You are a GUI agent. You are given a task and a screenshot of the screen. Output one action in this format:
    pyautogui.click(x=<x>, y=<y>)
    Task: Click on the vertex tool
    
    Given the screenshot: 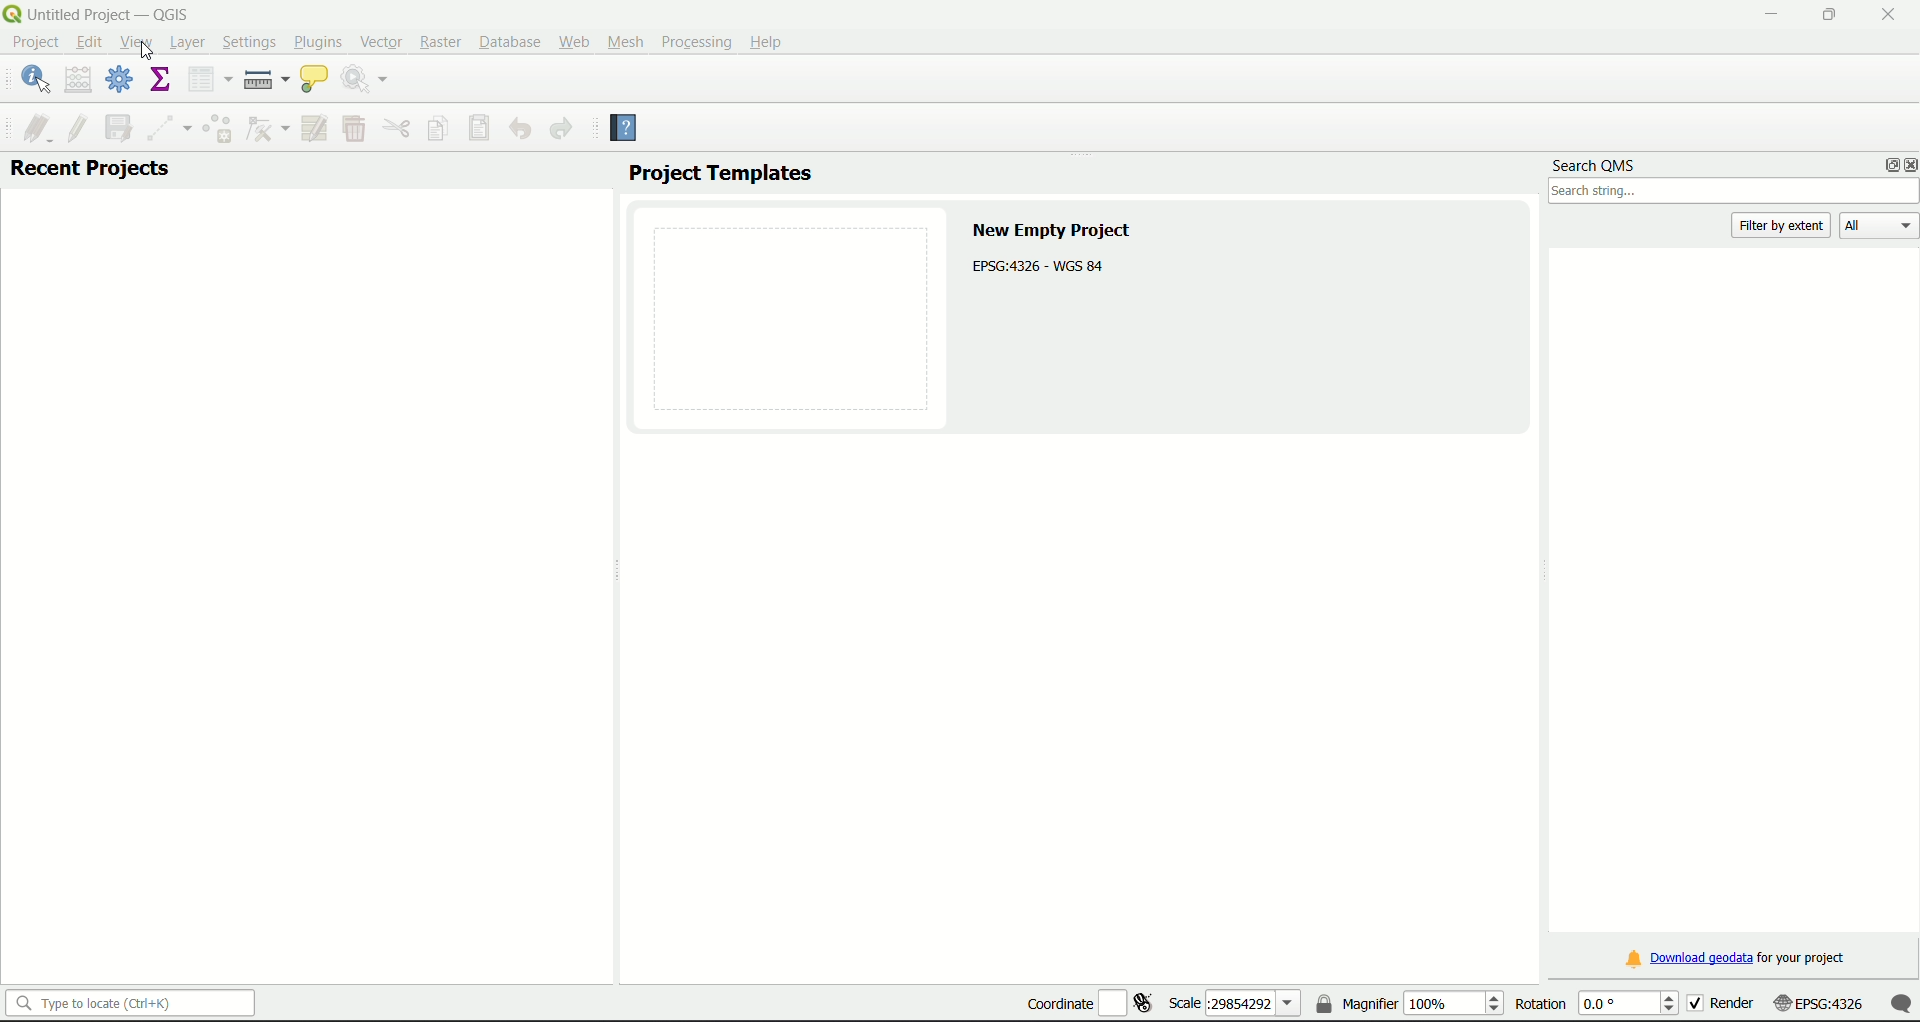 What is the action you would take?
    pyautogui.click(x=269, y=129)
    